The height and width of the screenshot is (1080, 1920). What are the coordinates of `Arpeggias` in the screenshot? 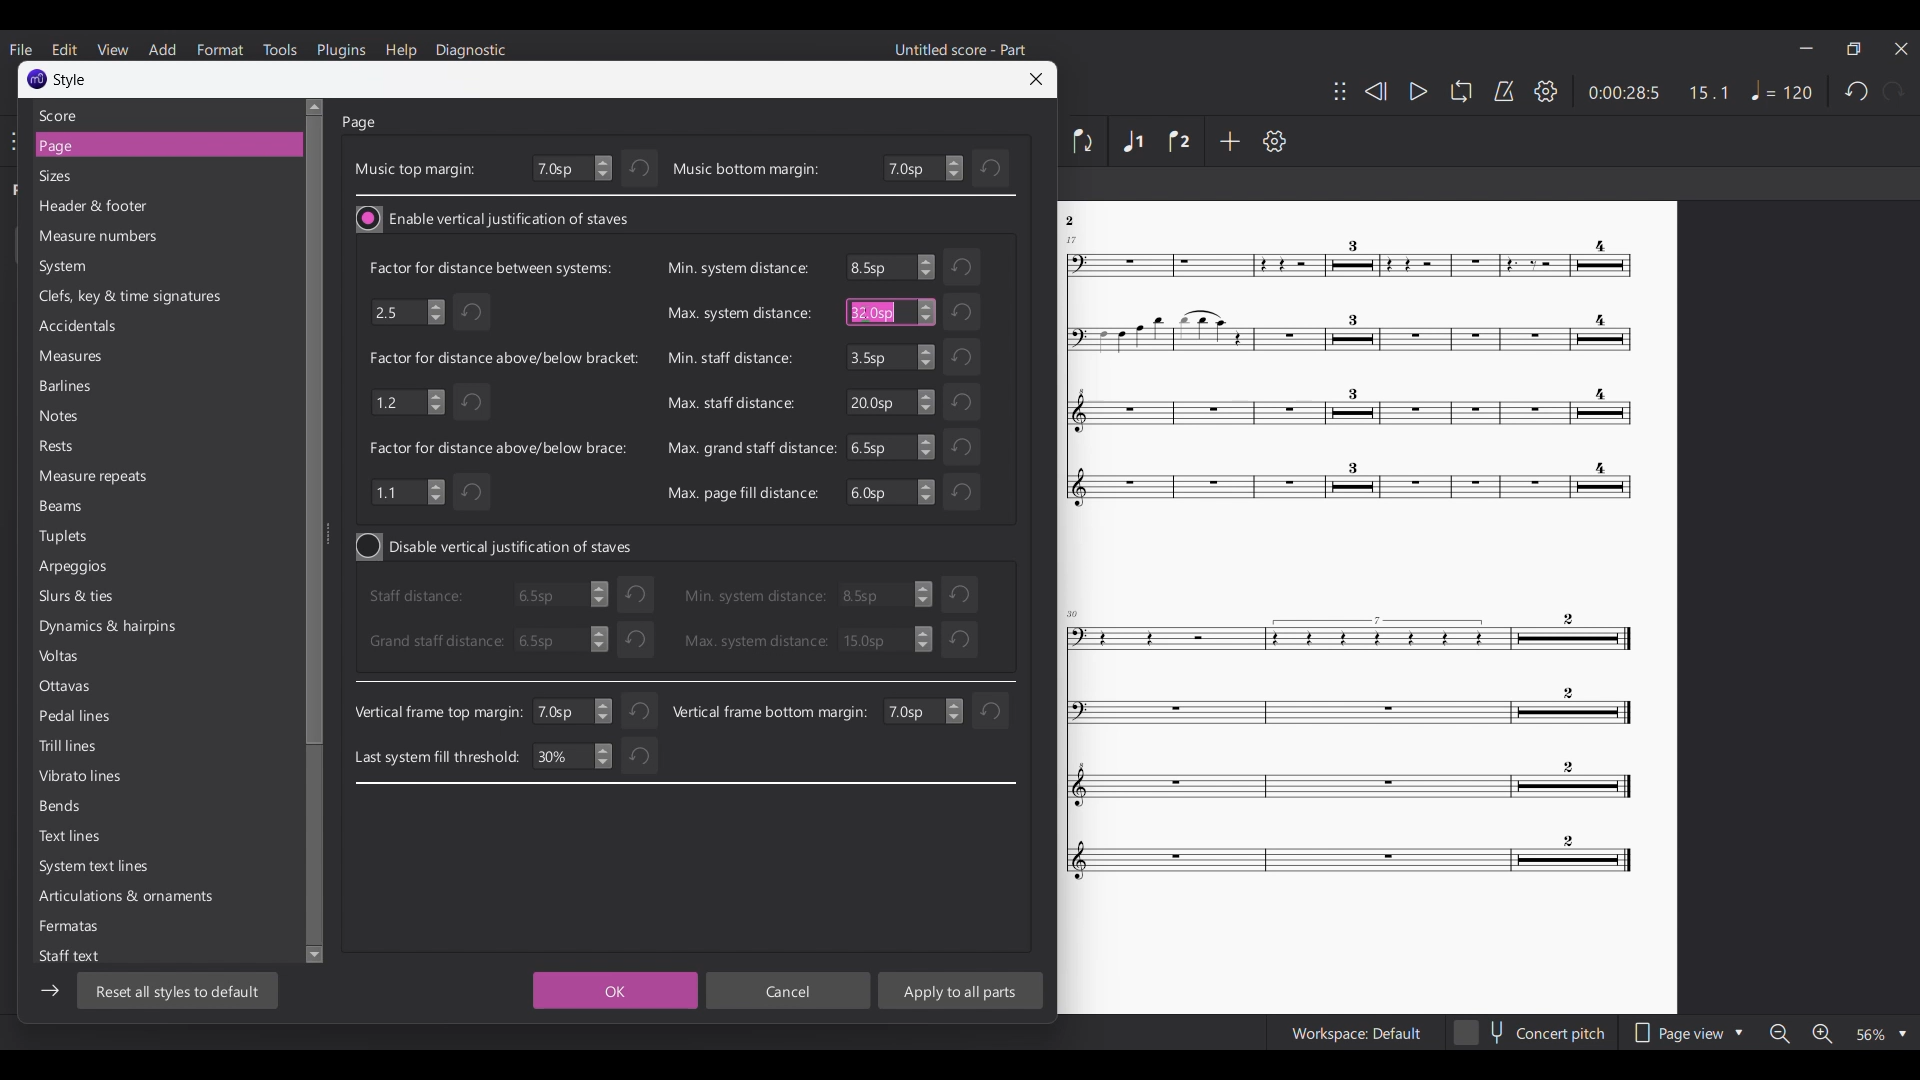 It's located at (94, 567).